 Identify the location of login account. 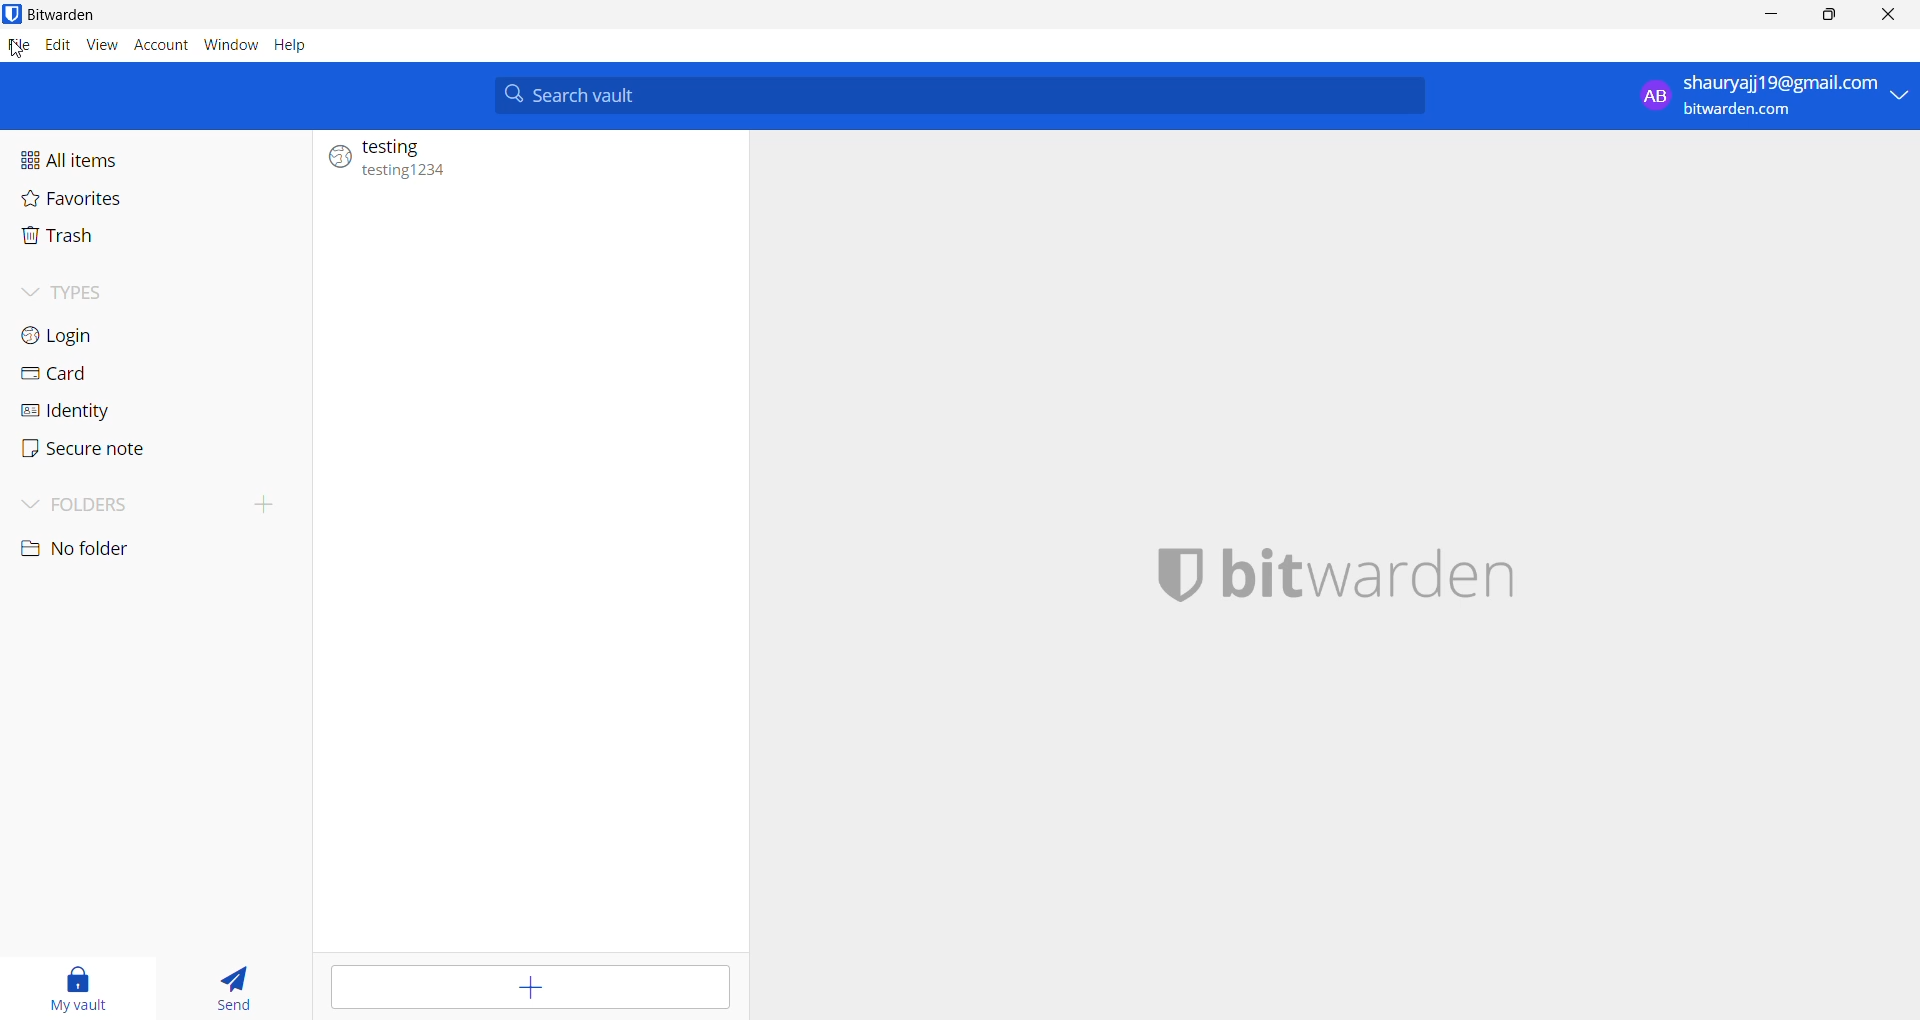
(1768, 95).